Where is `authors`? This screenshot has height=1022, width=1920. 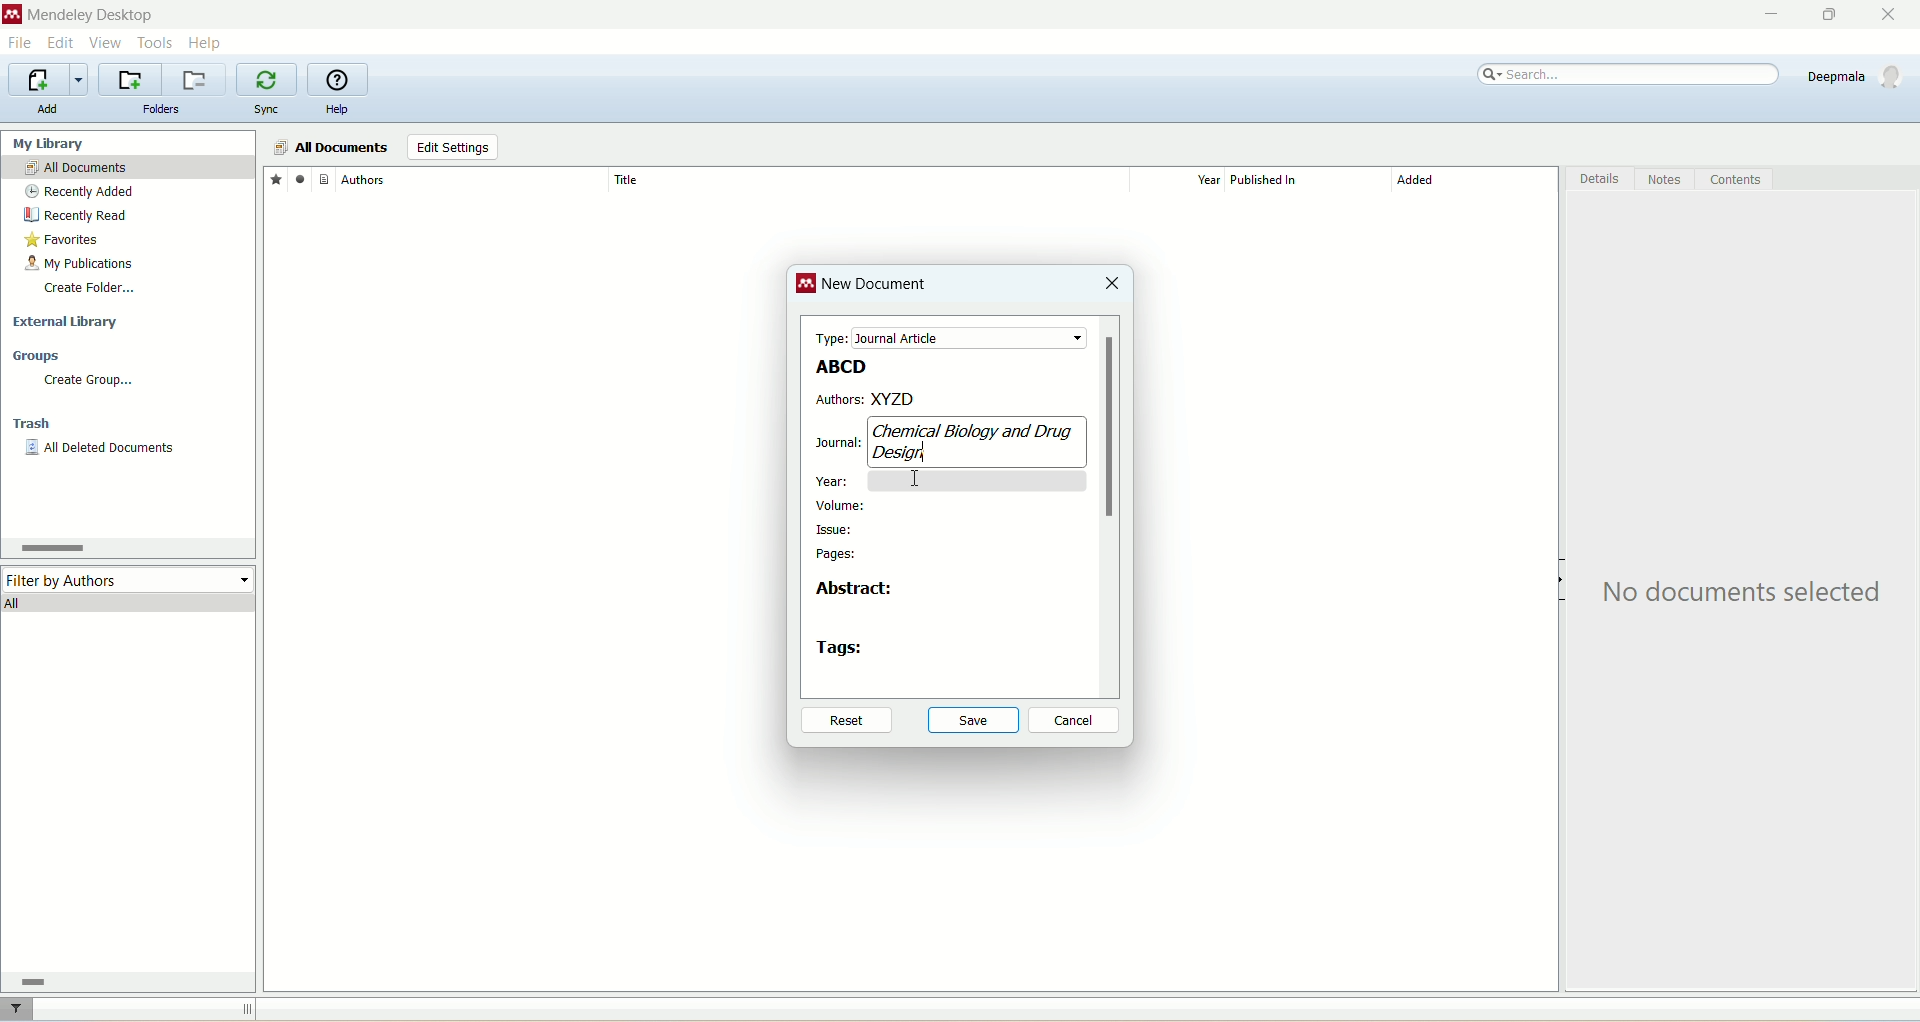 authors is located at coordinates (838, 400).